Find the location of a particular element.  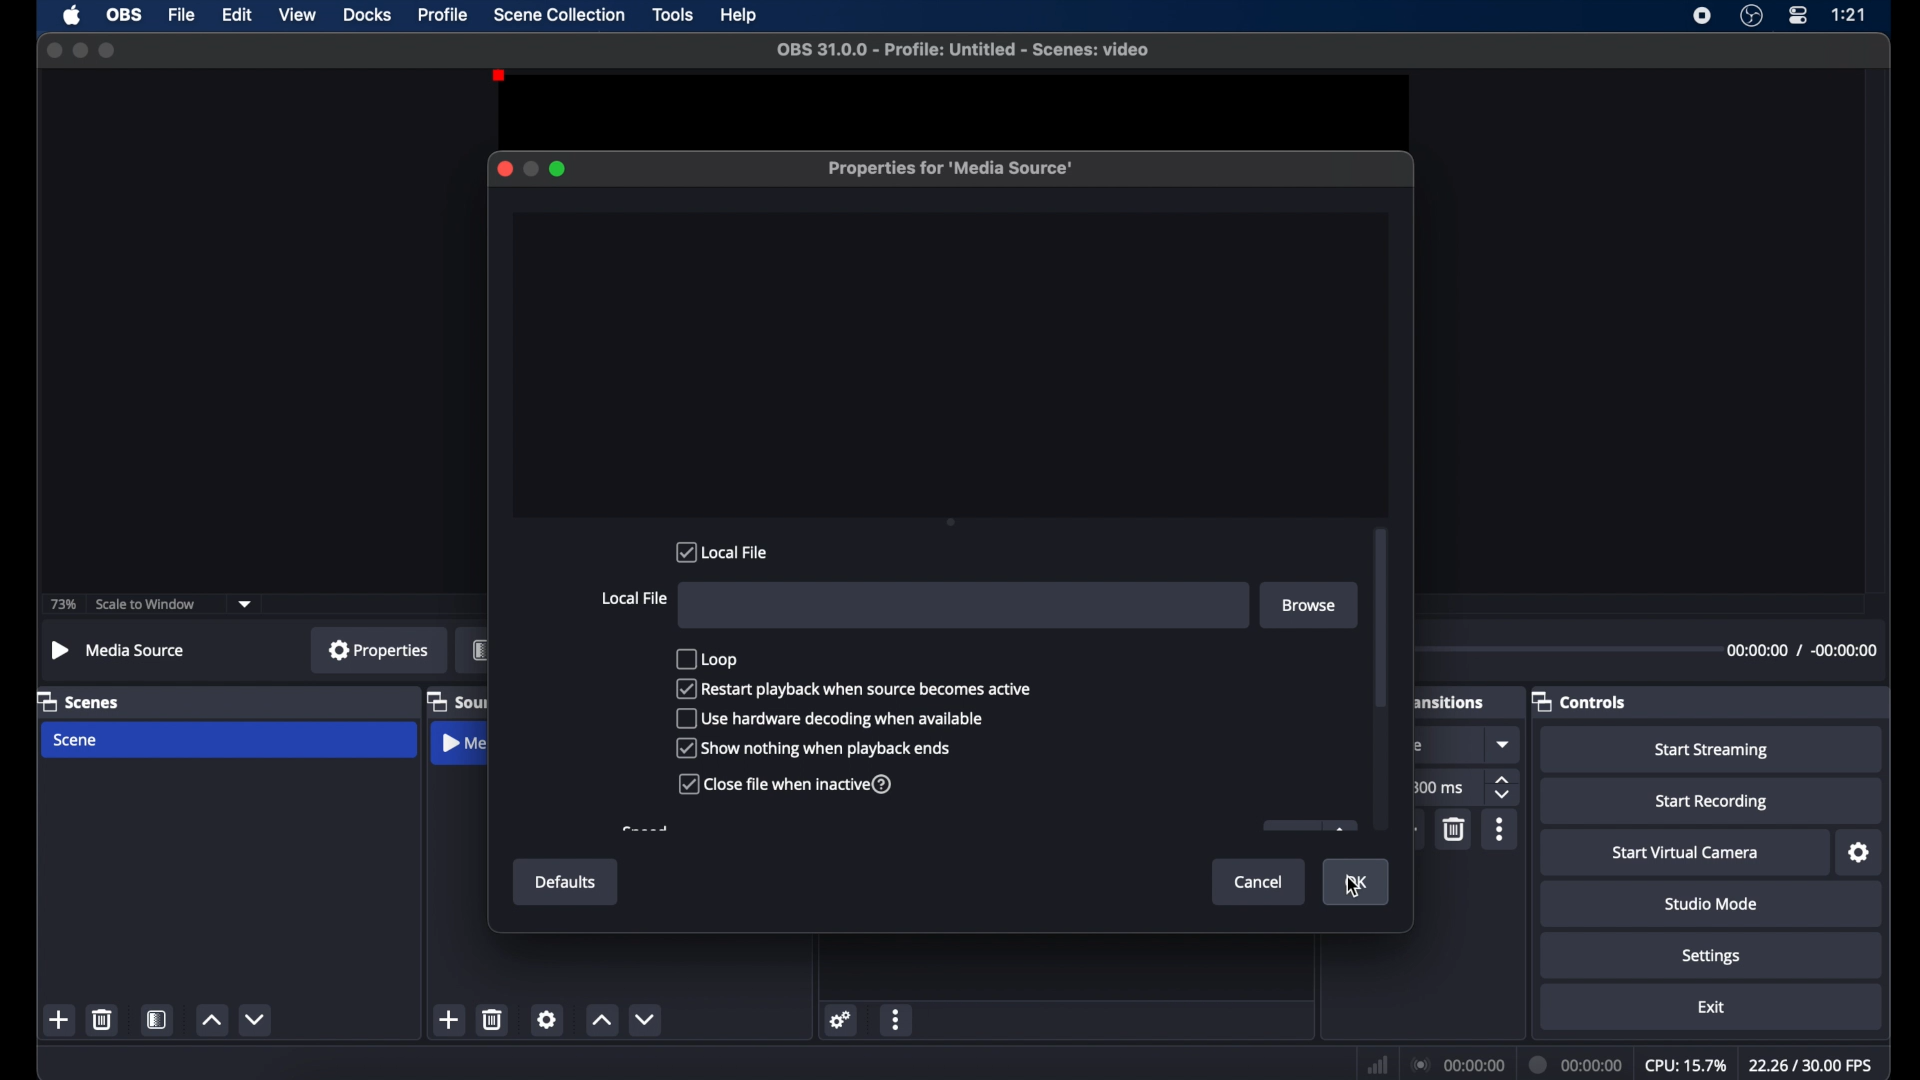

apple icon is located at coordinates (71, 15).